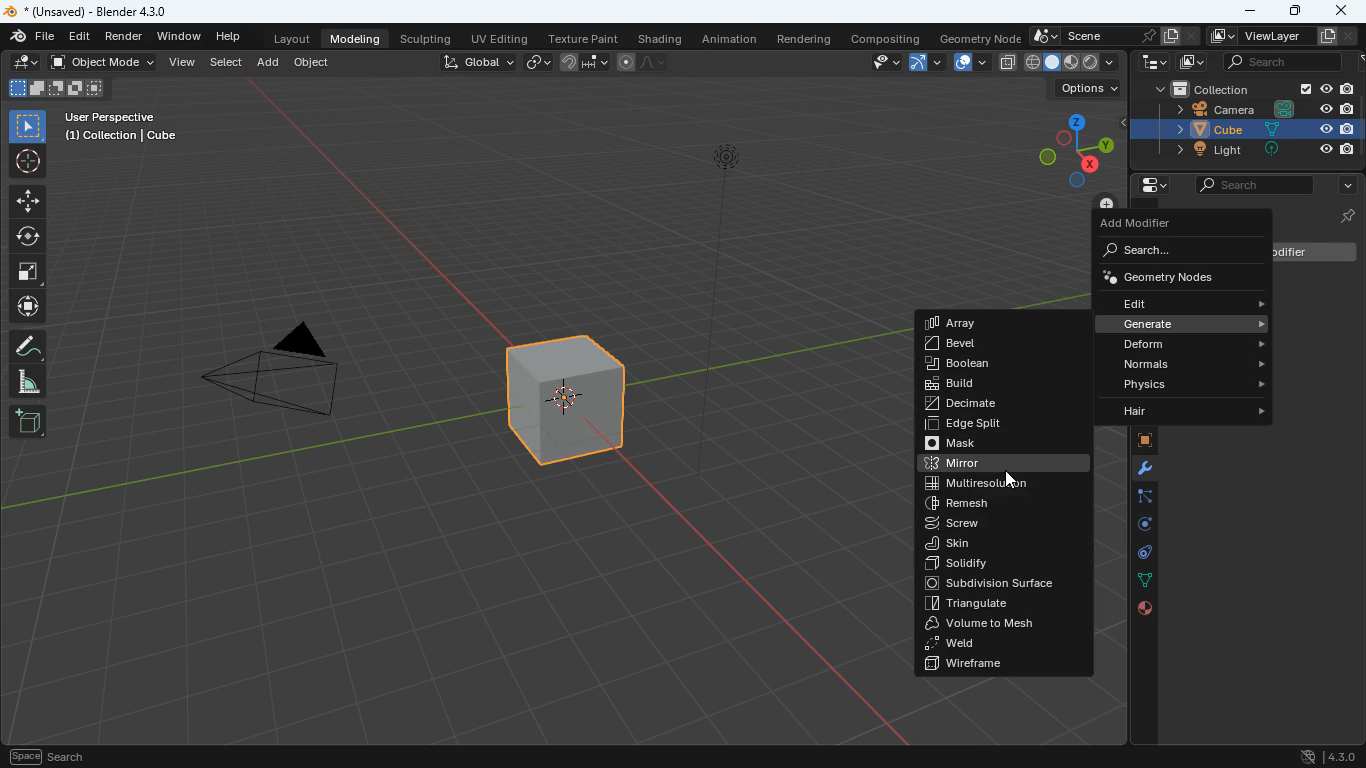 Image resolution: width=1366 pixels, height=768 pixels. I want to click on cursor, so click(1010, 481).